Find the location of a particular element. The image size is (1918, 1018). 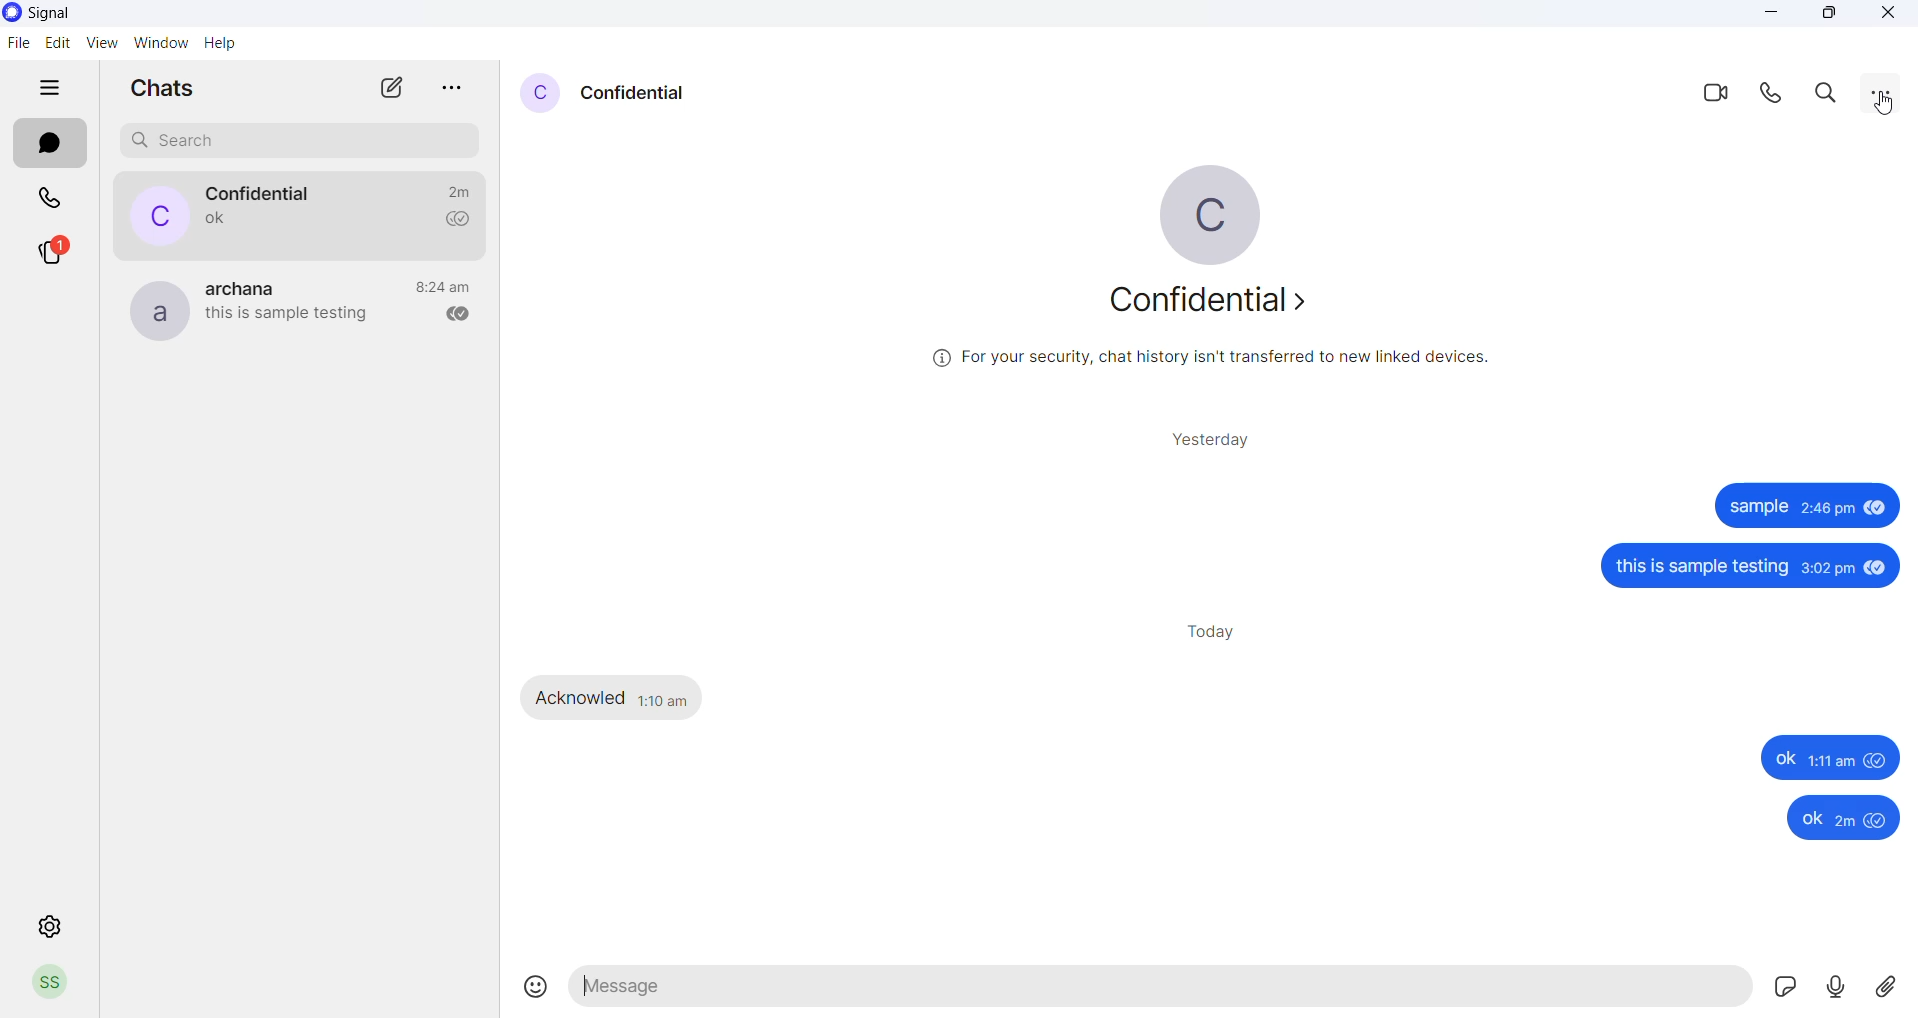

read recipient  is located at coordinates (450, 220).